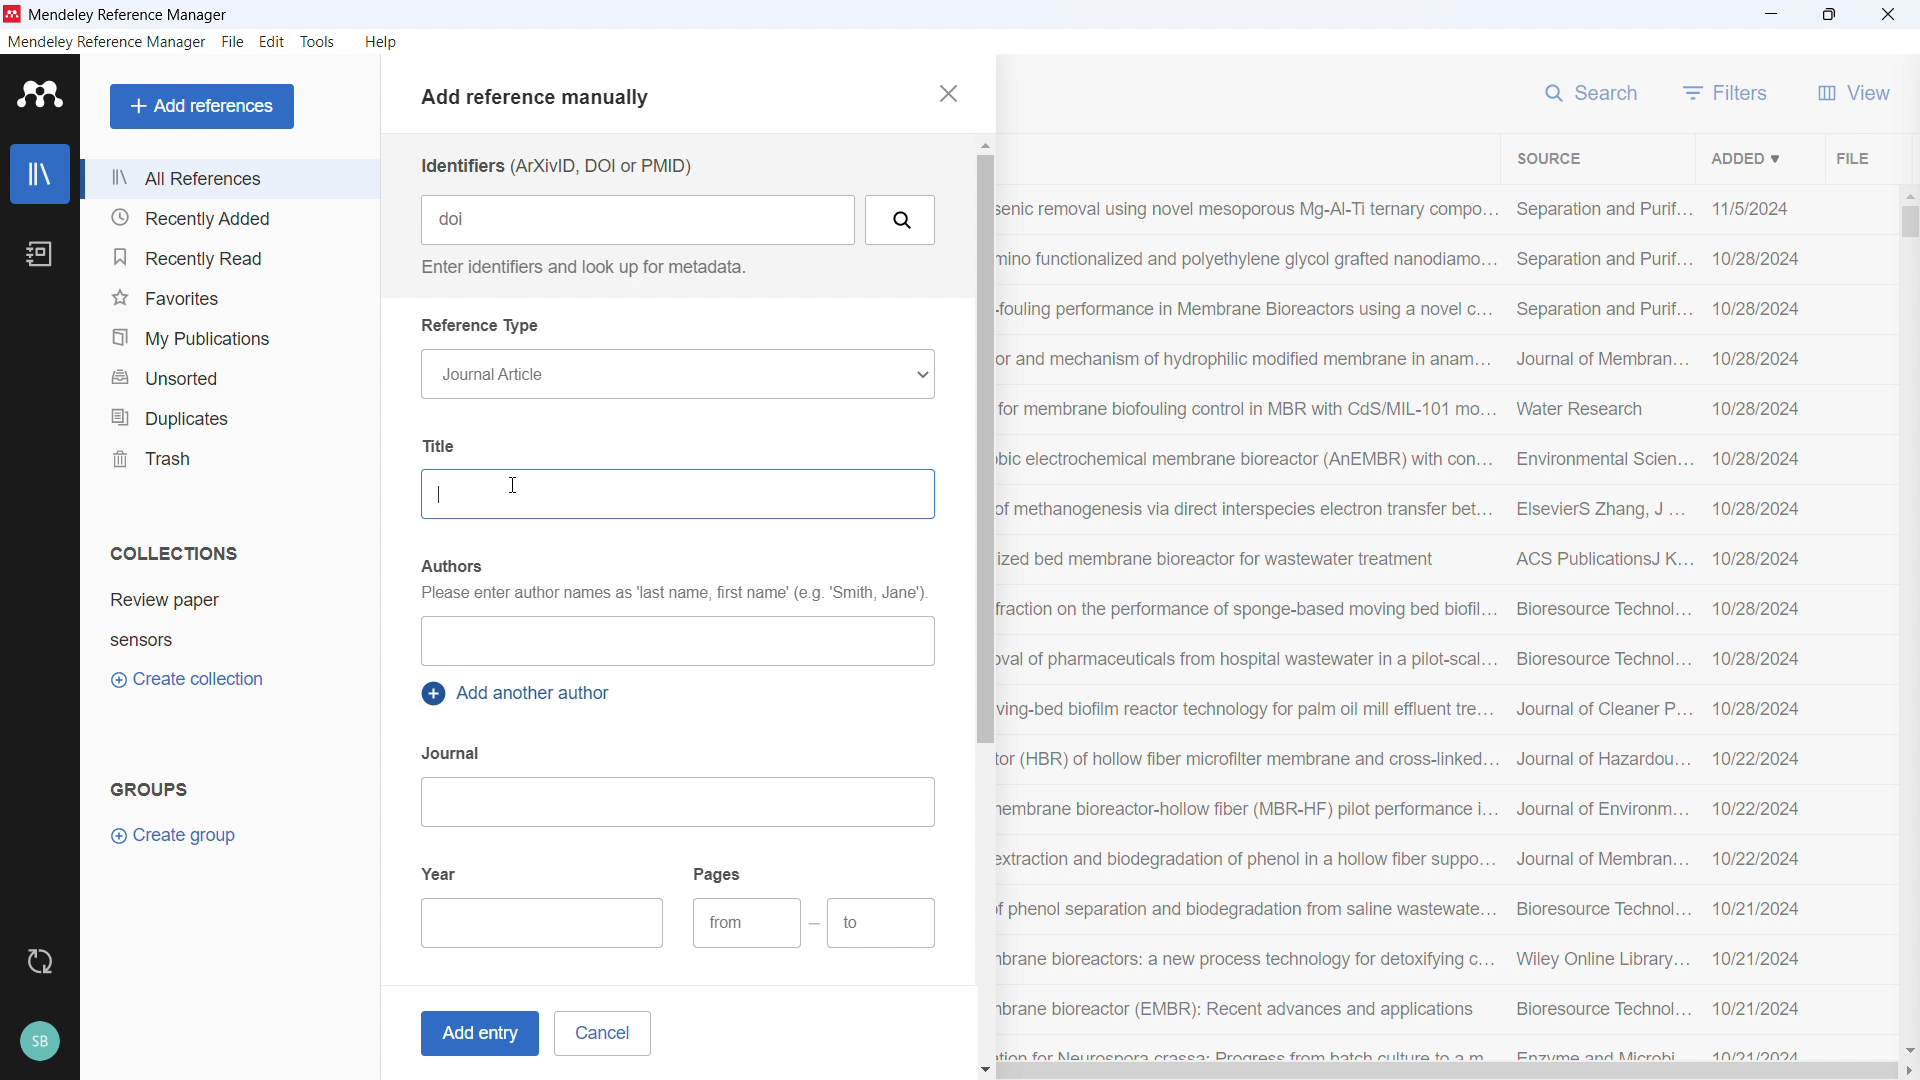 The image size is (1920, 1080). I want to click on Tools , so click(318, 42).